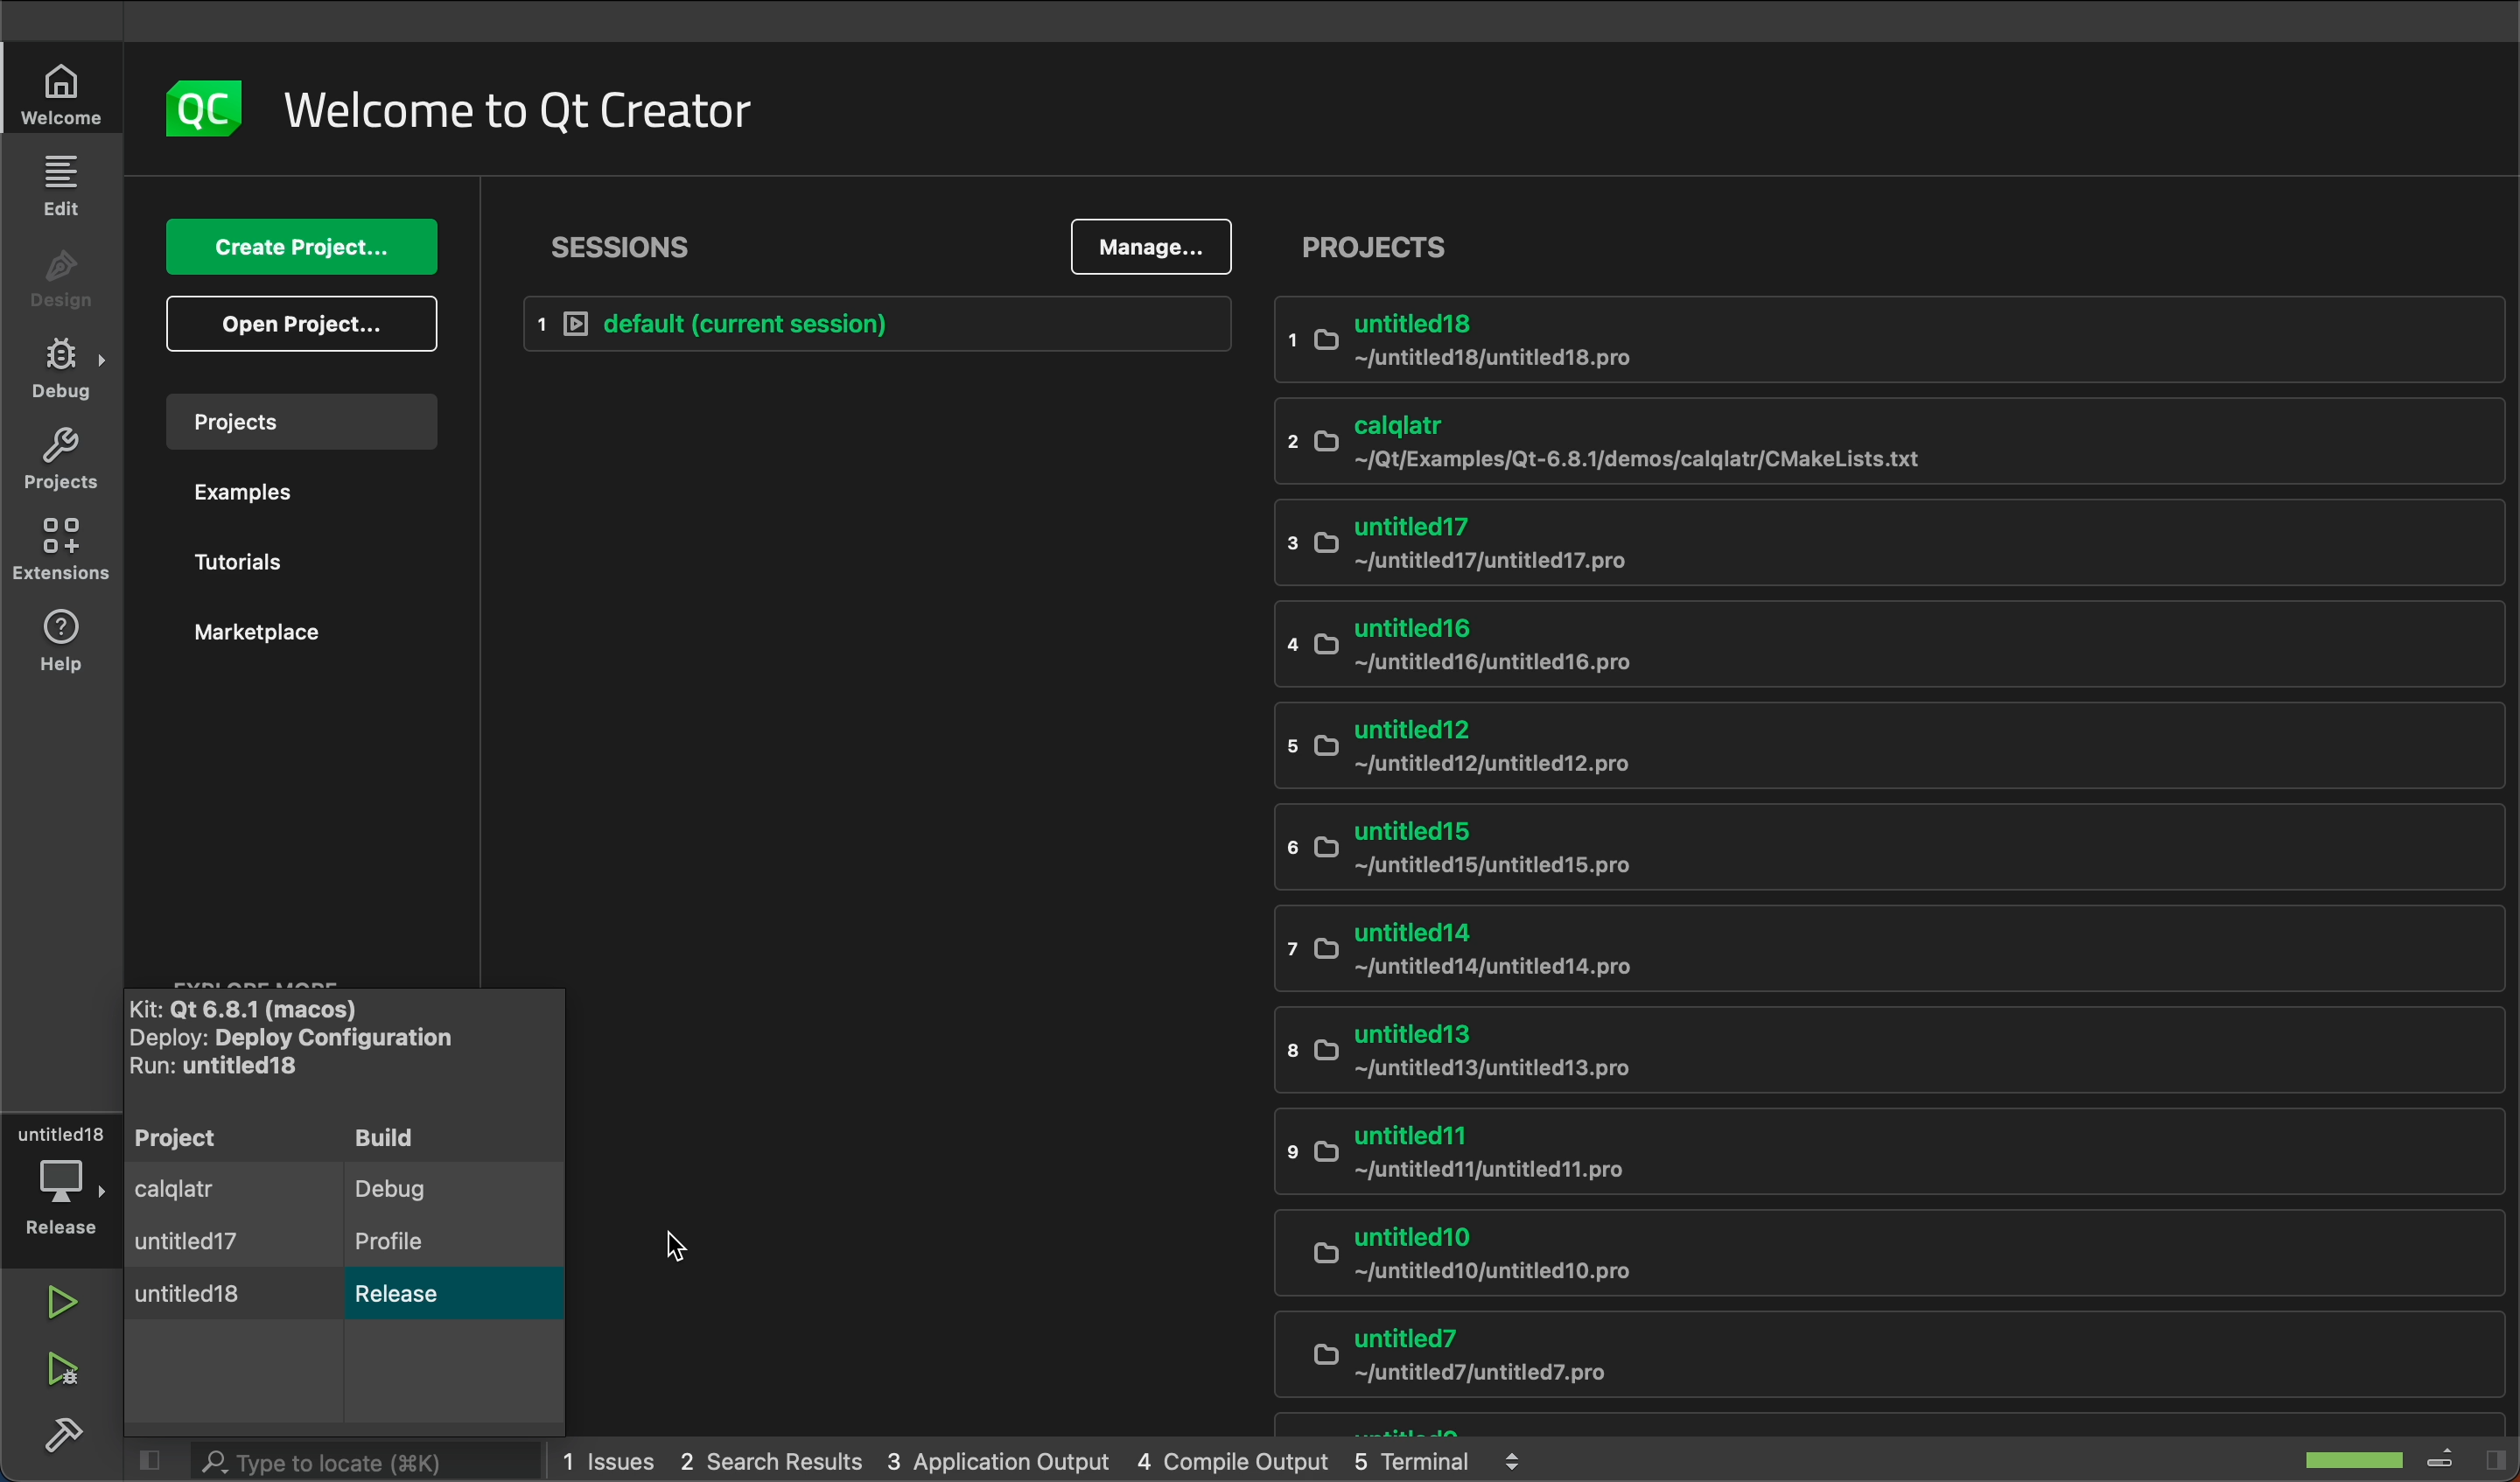 The width and height of the screenshot is (2520, 1482). I want to click on search, so click(337, 1458).